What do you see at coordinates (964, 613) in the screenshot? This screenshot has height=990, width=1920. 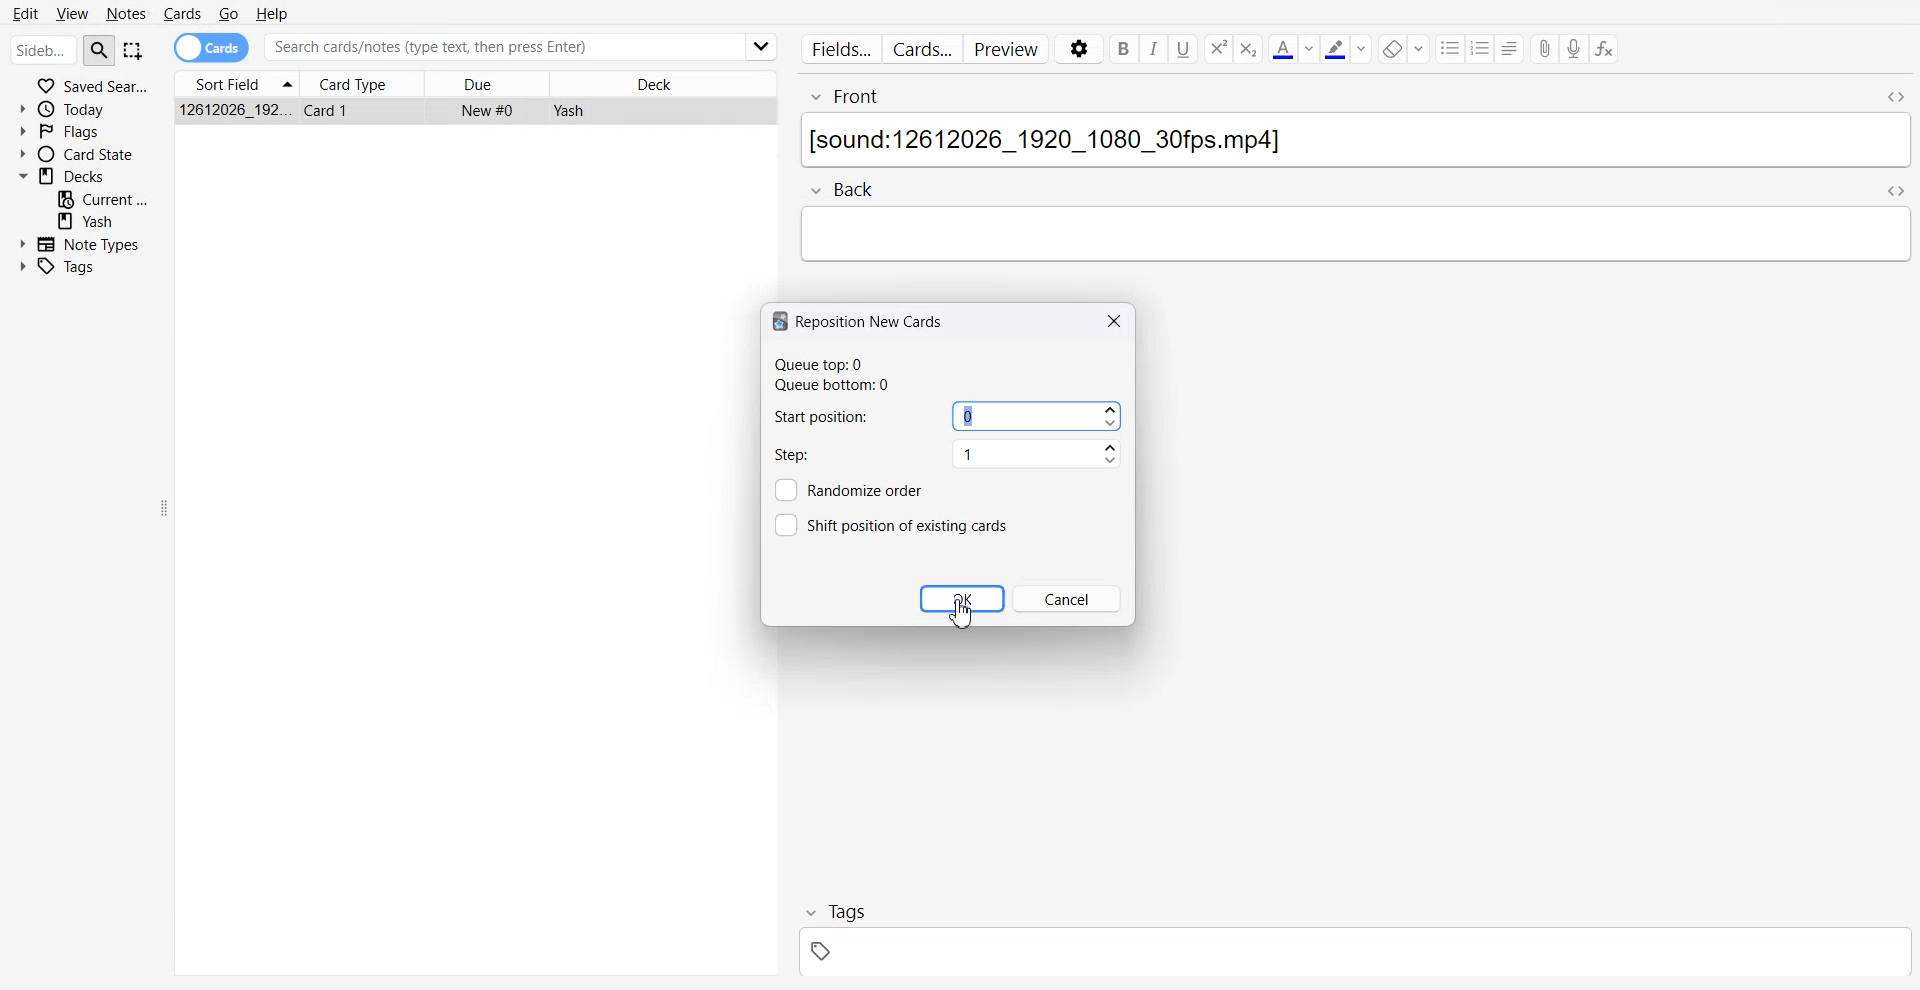 I see `Cursor` at bounding box center [964, 613].